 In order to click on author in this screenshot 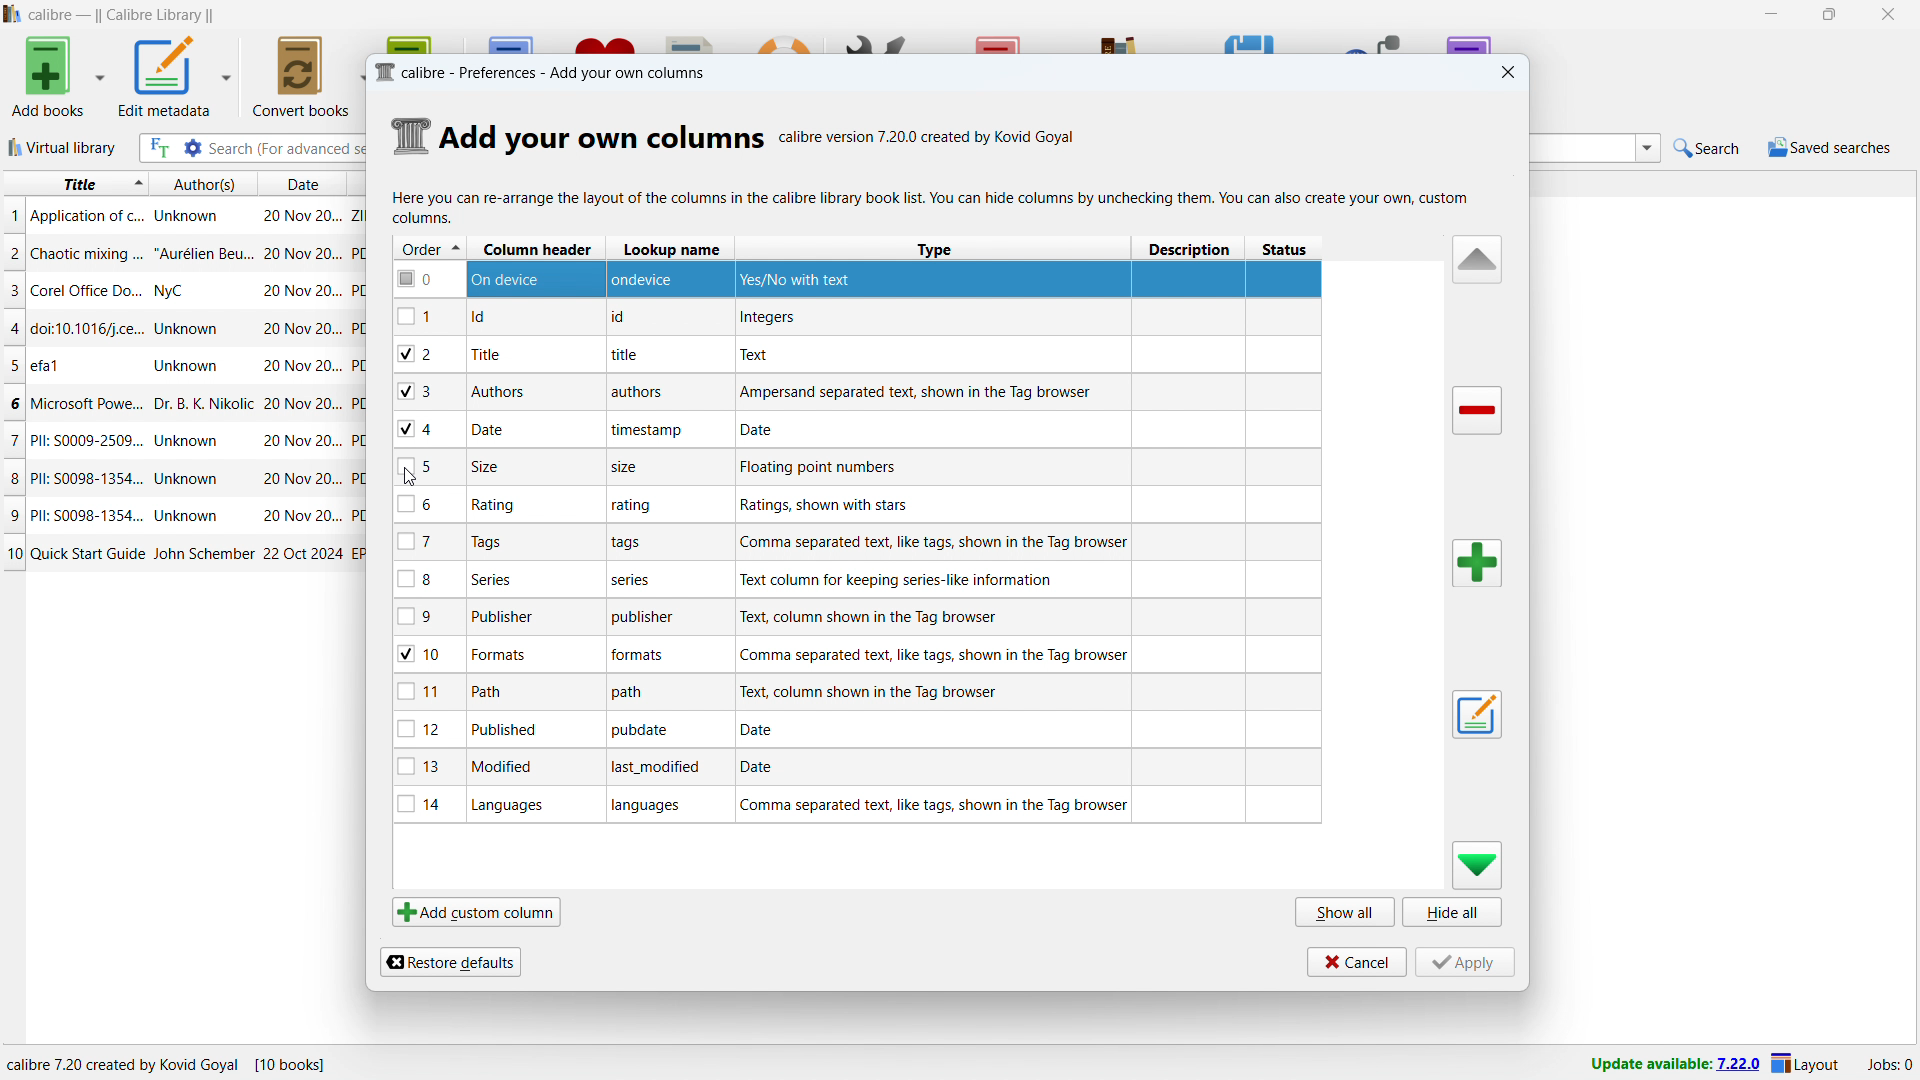, I will do `click(188, 515)`.